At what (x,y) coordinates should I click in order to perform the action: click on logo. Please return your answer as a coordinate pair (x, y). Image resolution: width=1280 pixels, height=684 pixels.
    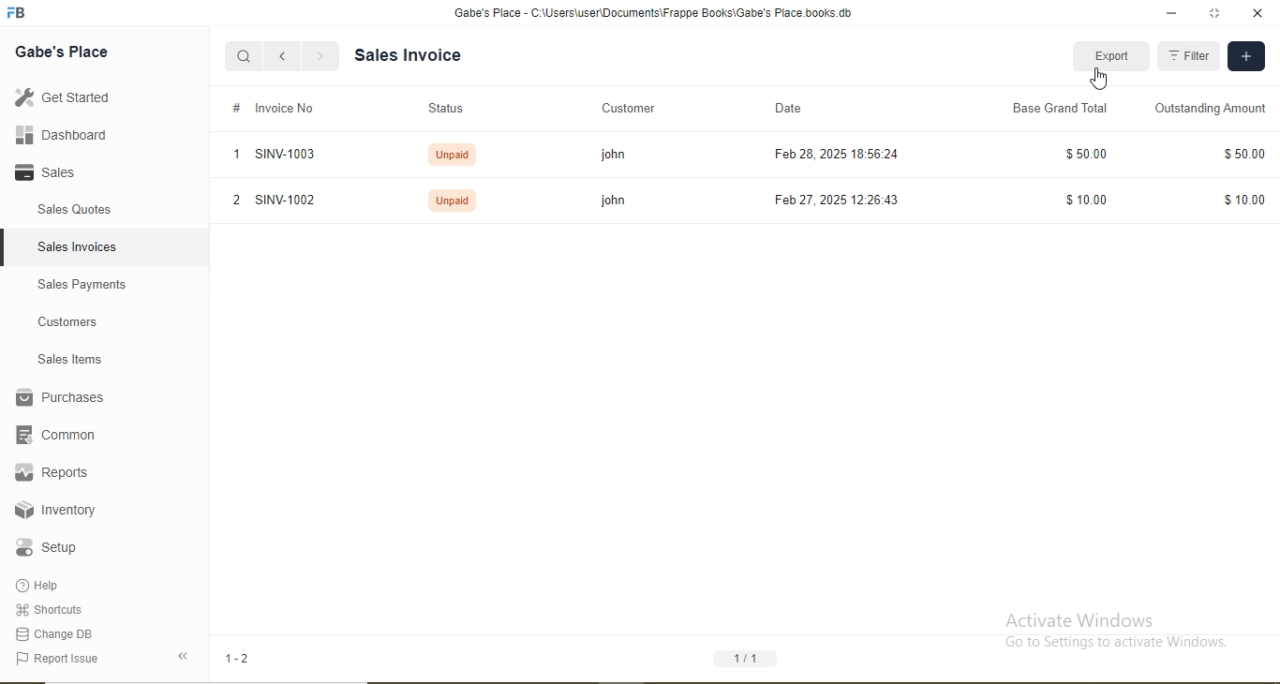
    Looking at the image, I should click on (25, 13).